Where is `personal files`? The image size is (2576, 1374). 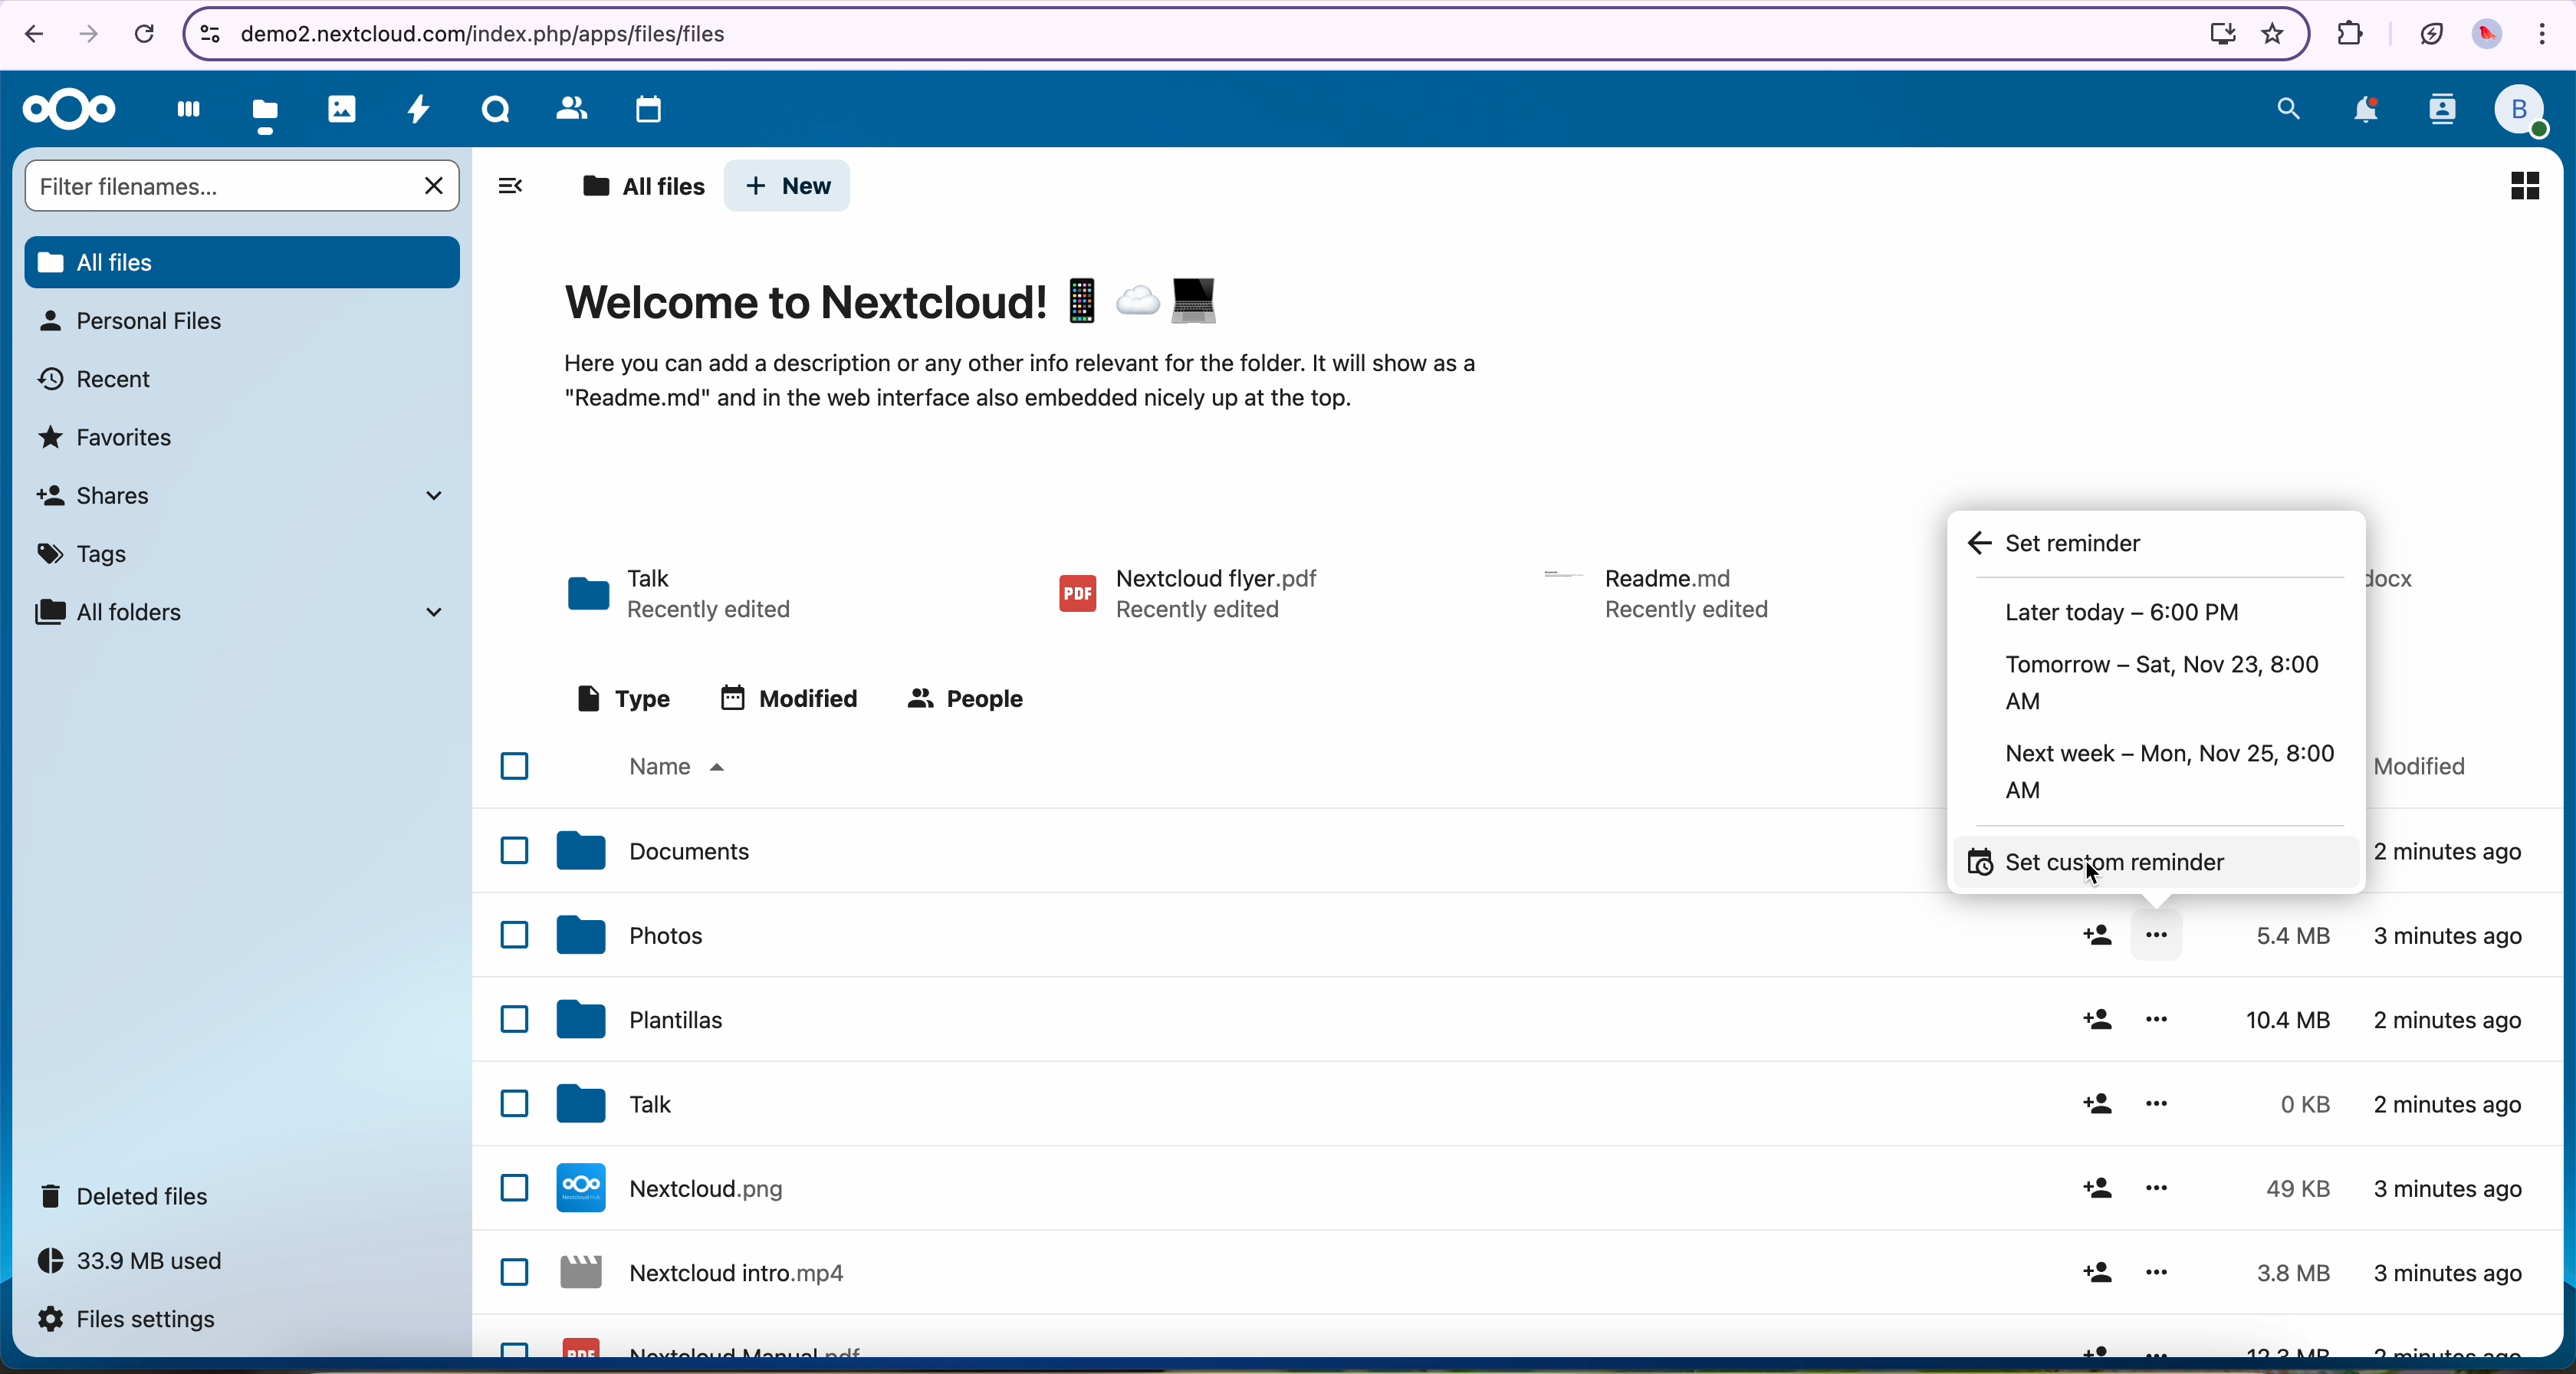 personal files is located at coordinates (140, 324).